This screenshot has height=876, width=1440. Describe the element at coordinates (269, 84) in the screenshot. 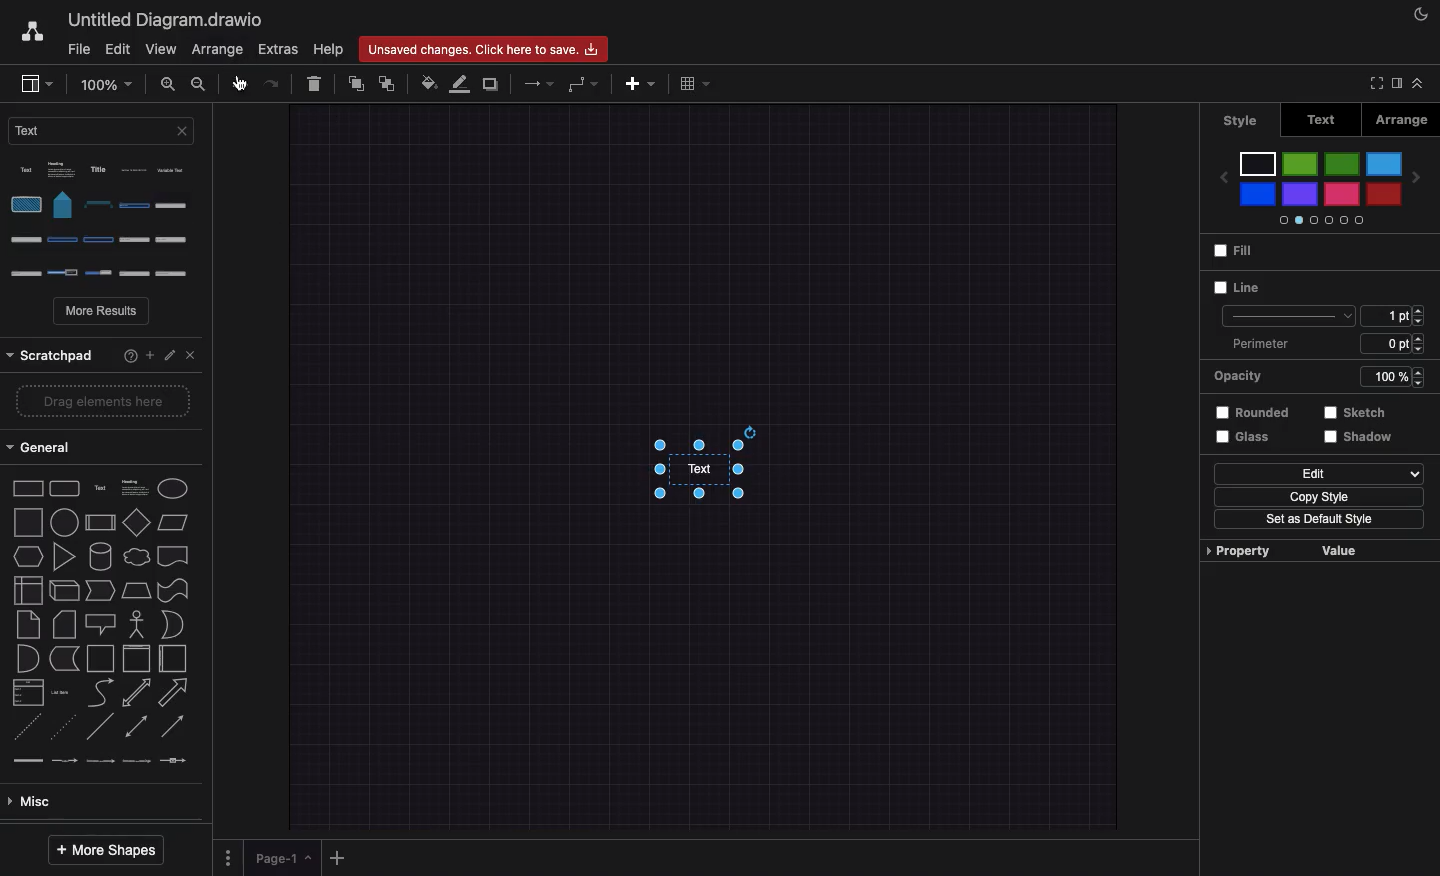

I see `Redo` at that location.